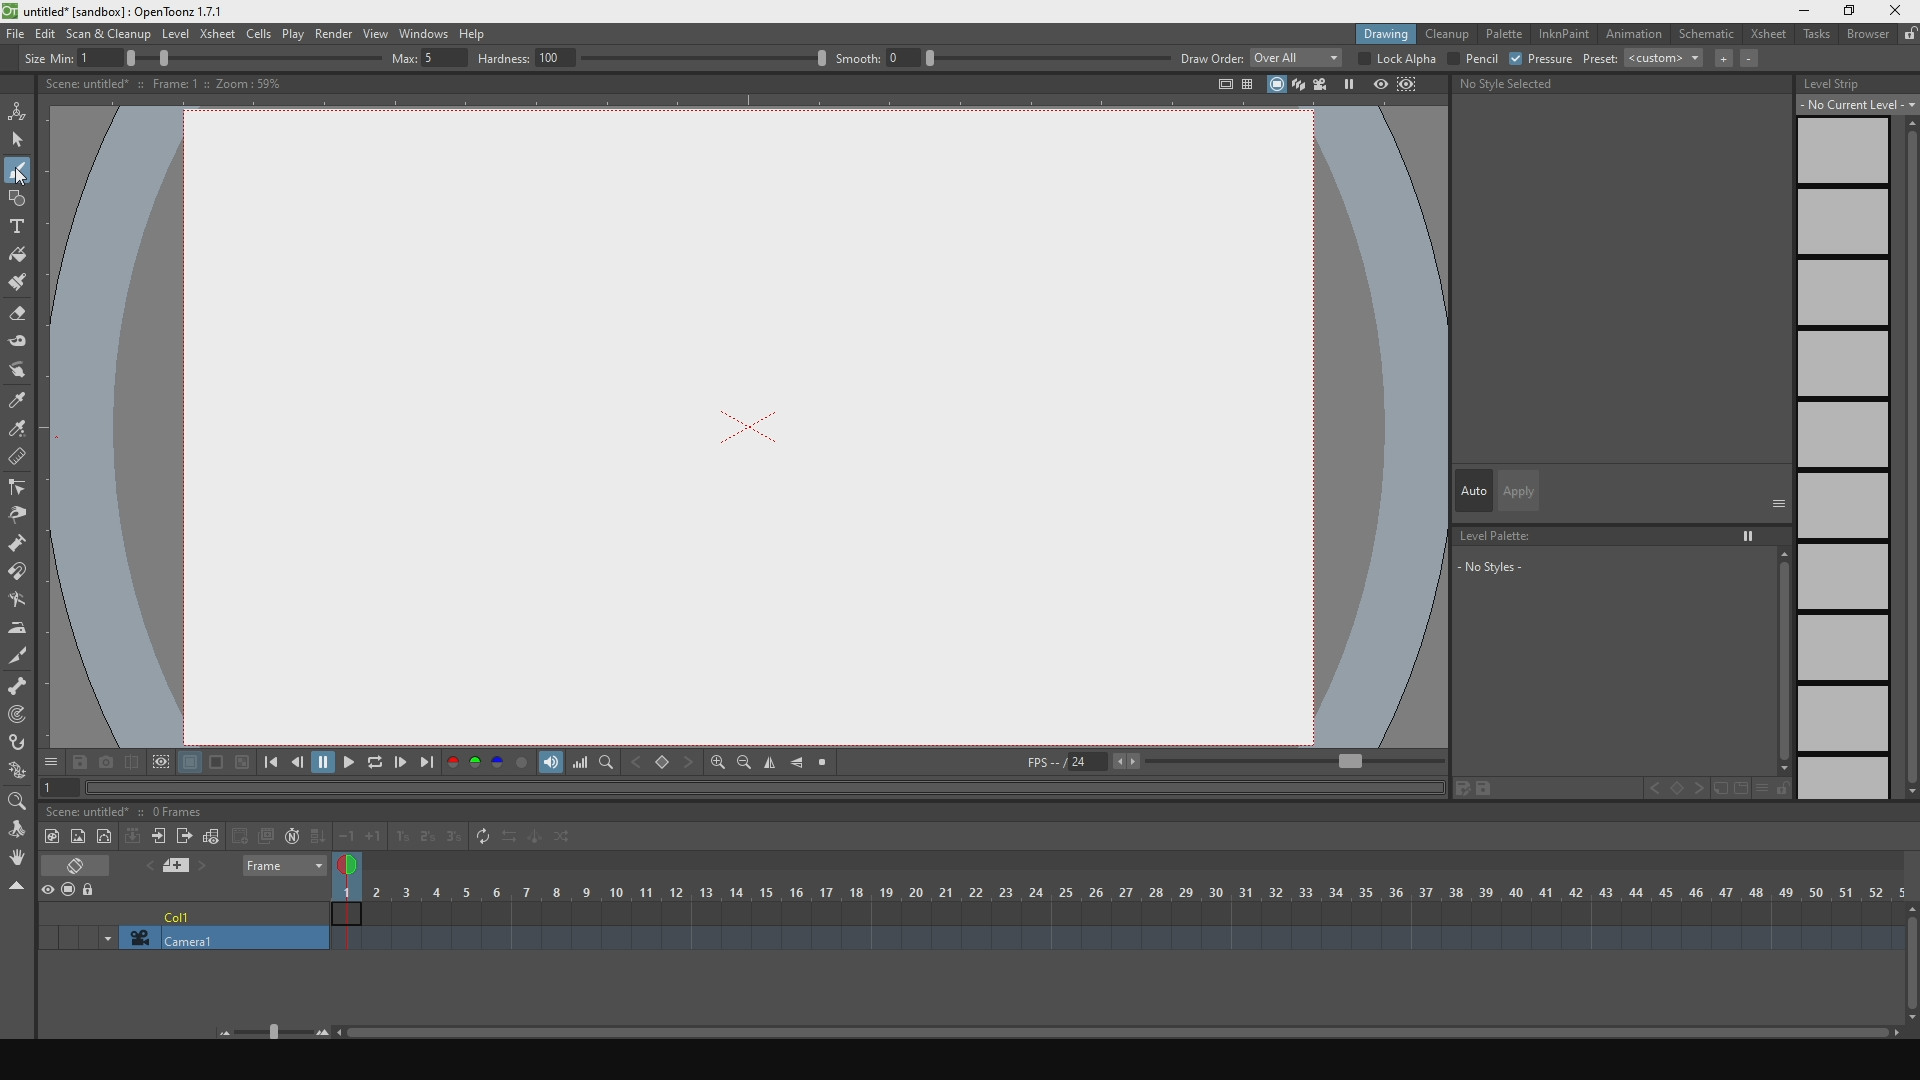 The image size is (1920, 1080). What do you see at coordinates (1123, 893) in the screenshot?
I see `scene frame` at bounding box center [1123, 893].